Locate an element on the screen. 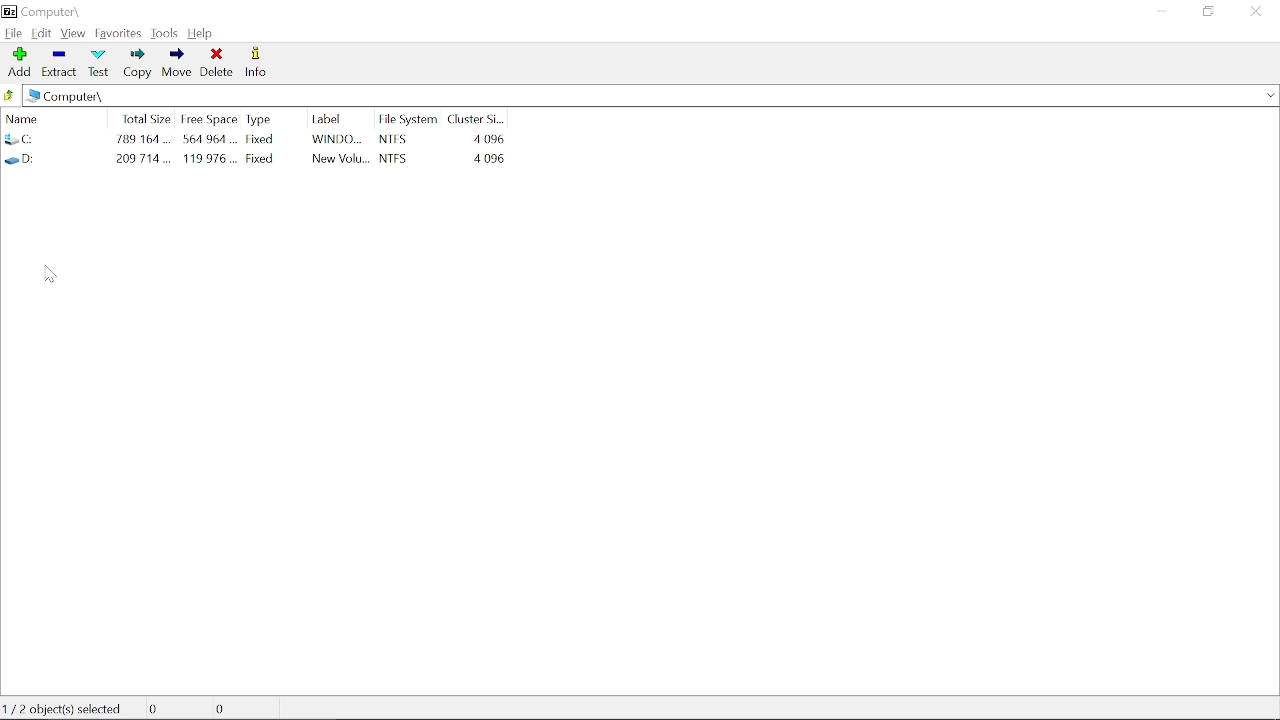 This screenshot has height=720, width=1280. 564 964 ... 119 976 ... is located at coordinates (209, 151).